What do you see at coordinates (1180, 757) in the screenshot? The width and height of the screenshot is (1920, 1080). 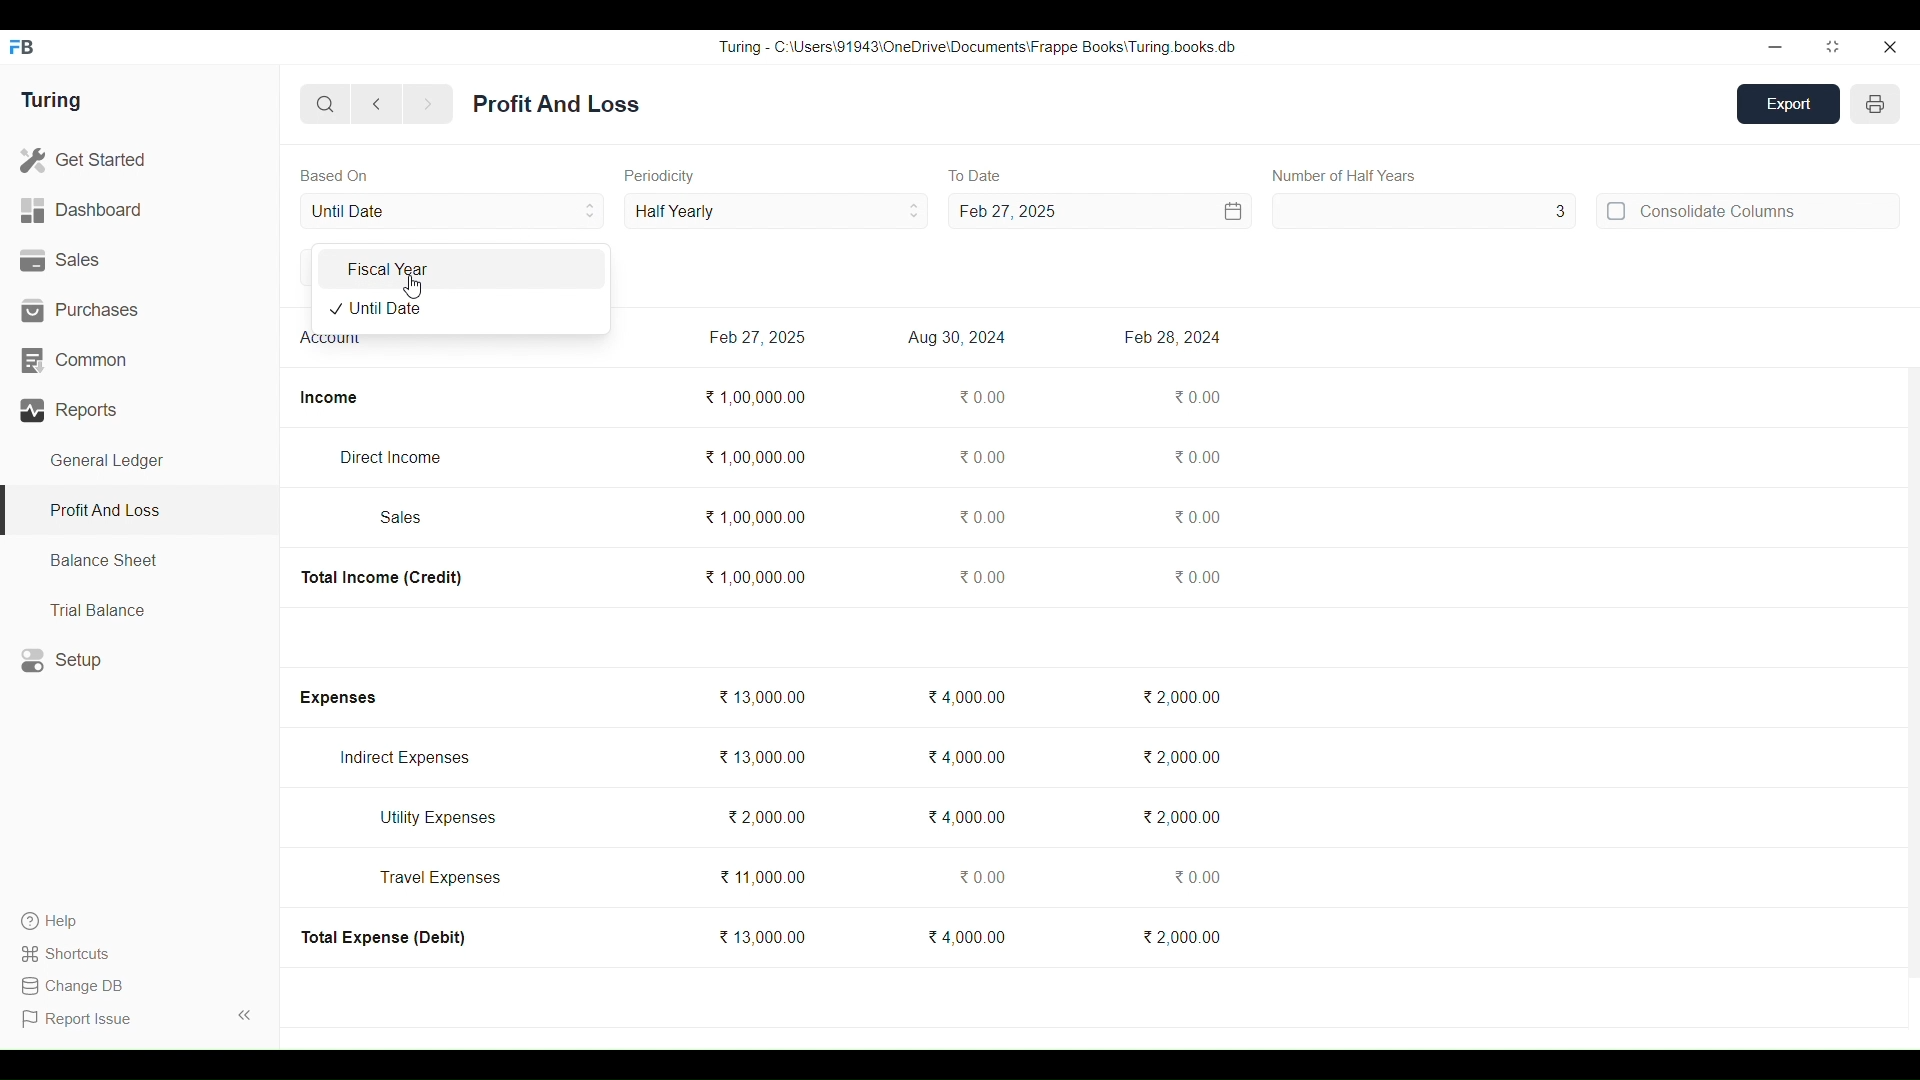 I see `2,000.00` at bounding box center [1180, 757].